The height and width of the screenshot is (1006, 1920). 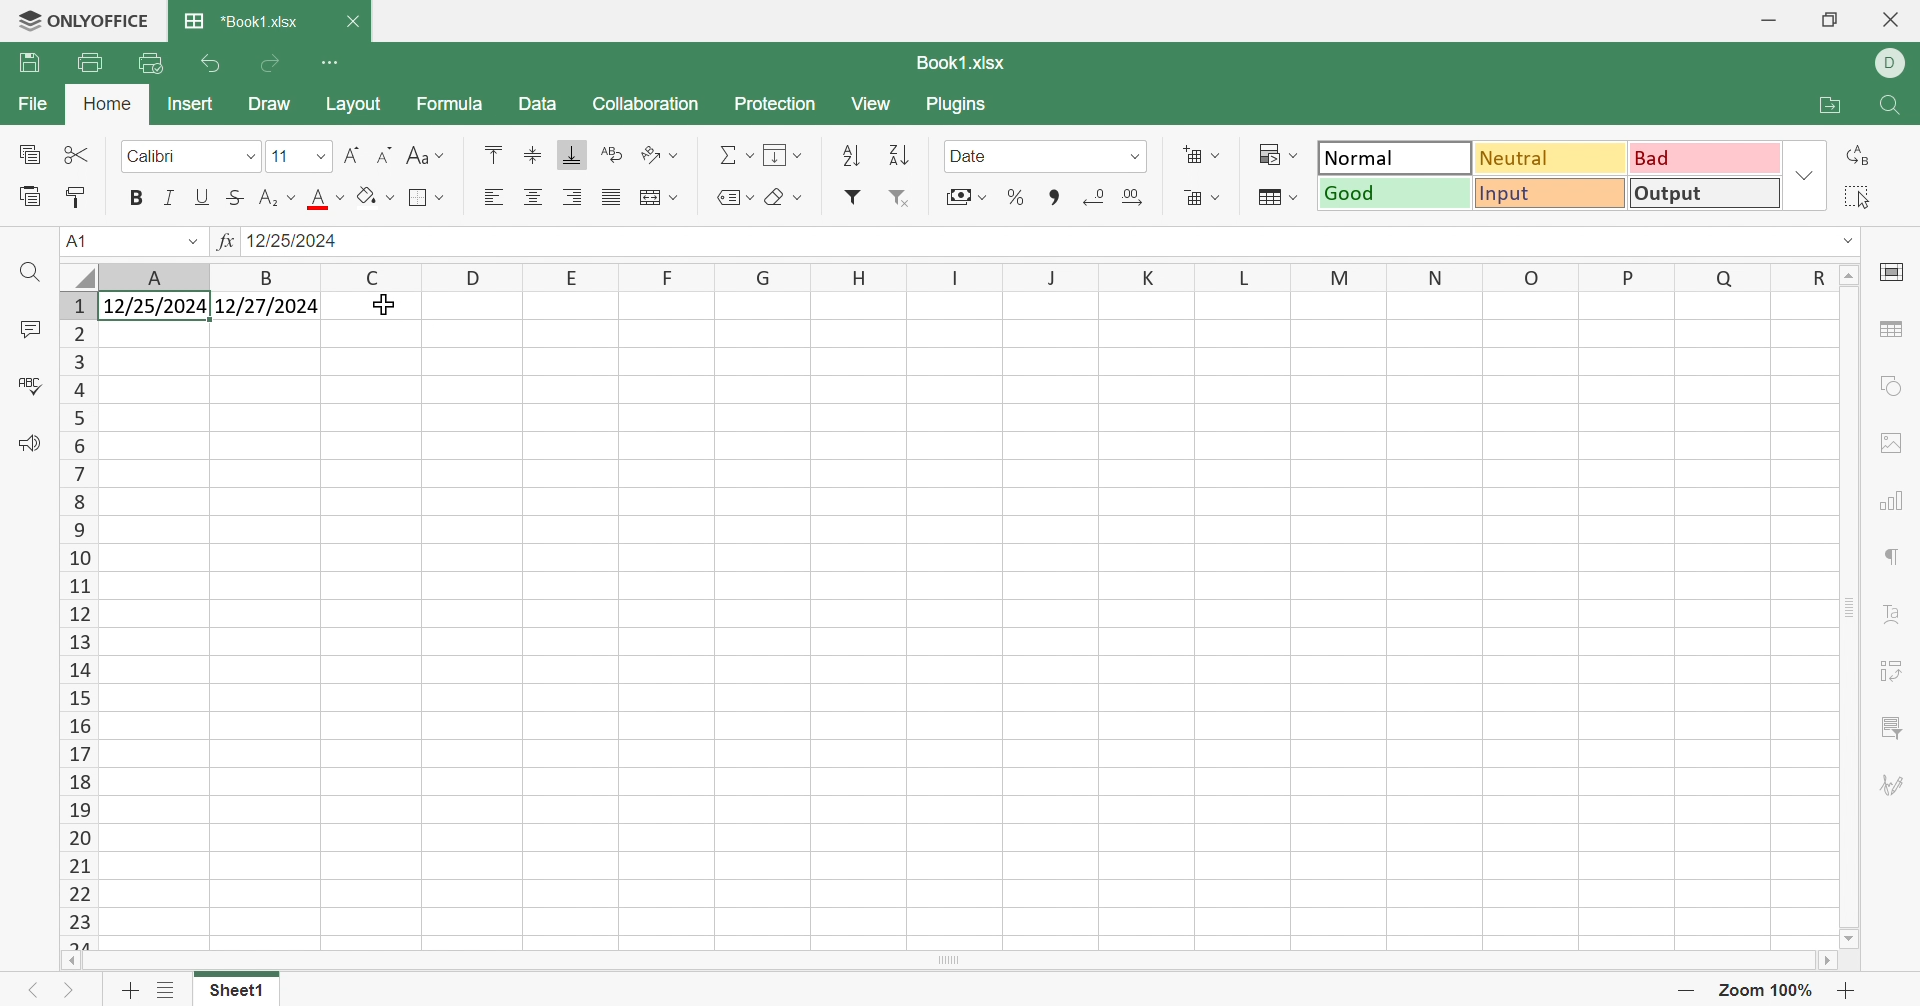 What do you see at coordinates (26, 989) in the screenshot?
I see `Previous` at bounding box center [26, 989].